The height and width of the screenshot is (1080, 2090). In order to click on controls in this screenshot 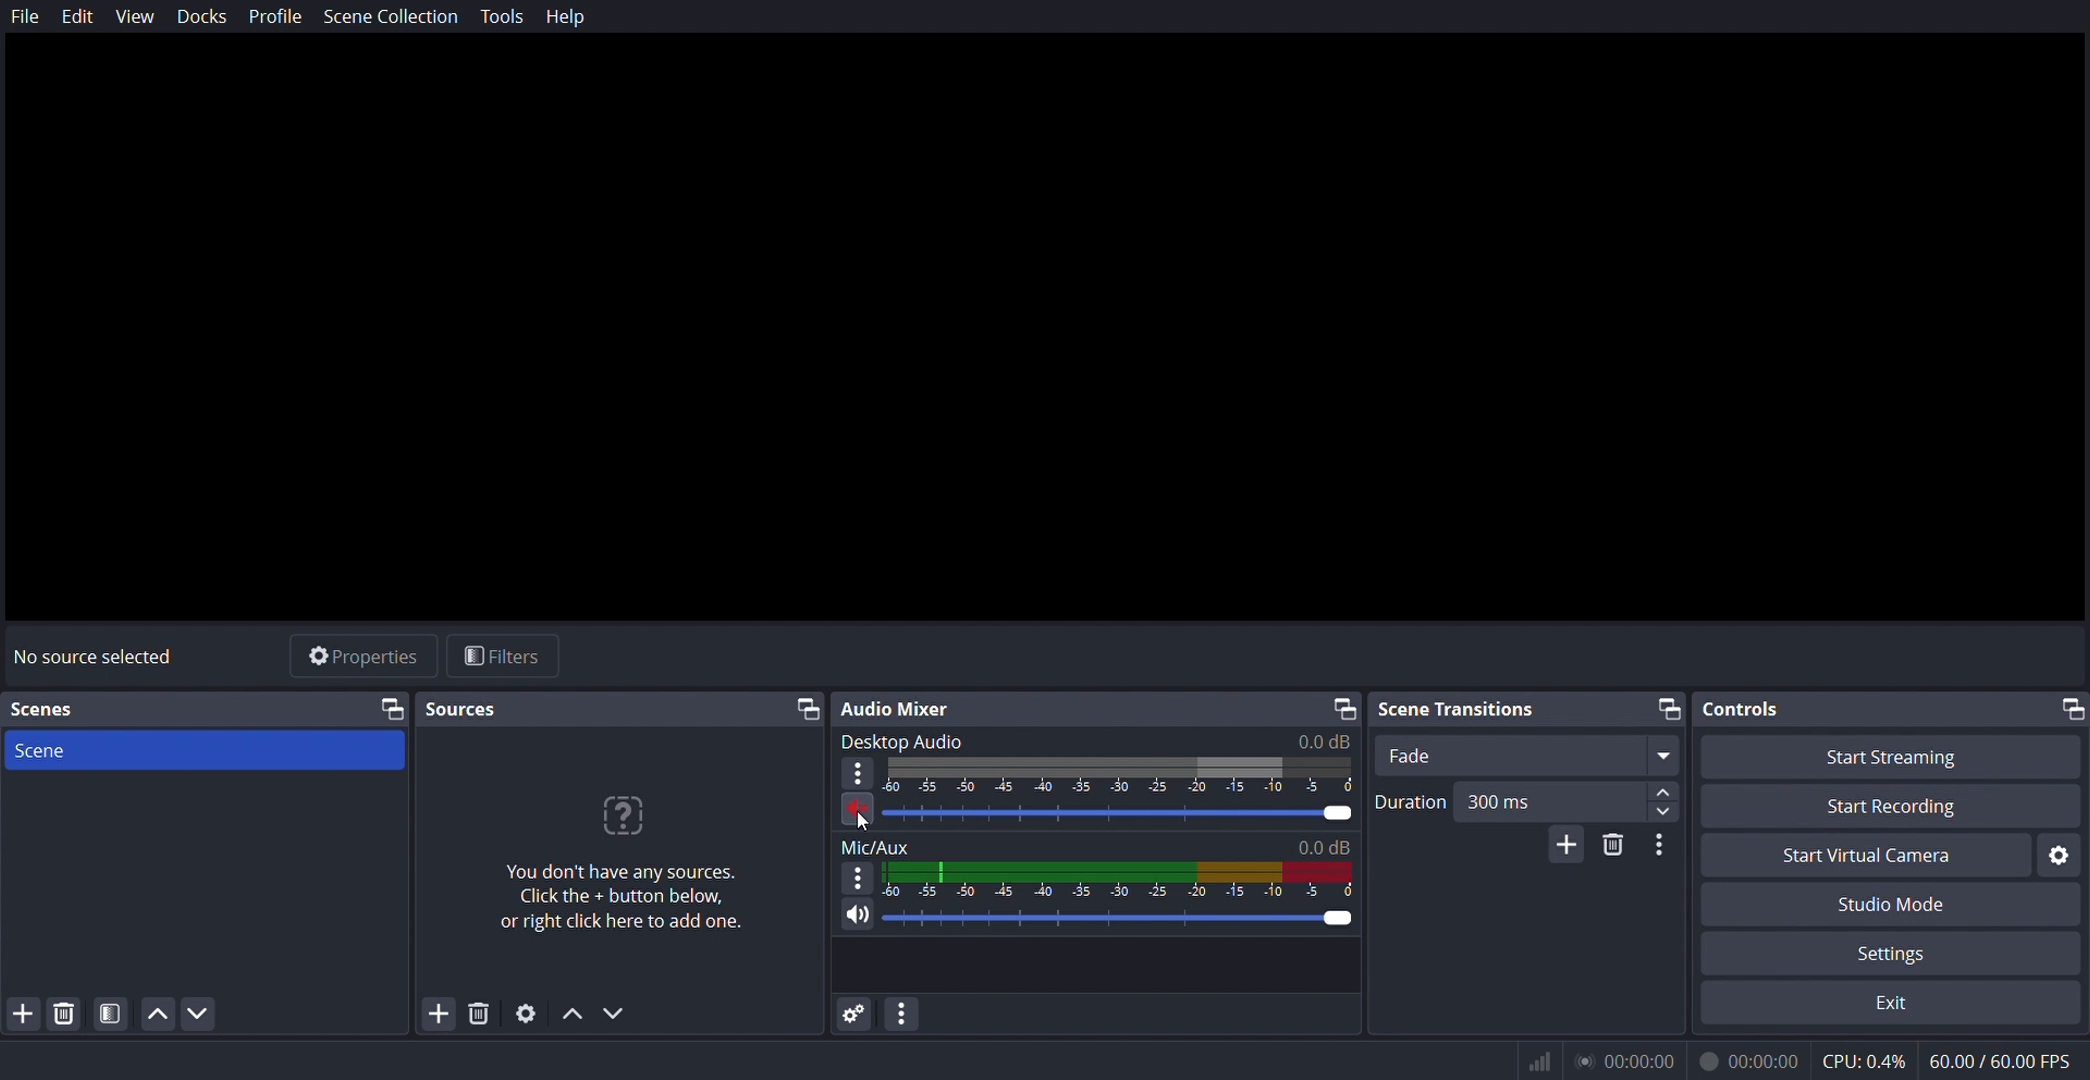, I will do `click(1743, 709)`.